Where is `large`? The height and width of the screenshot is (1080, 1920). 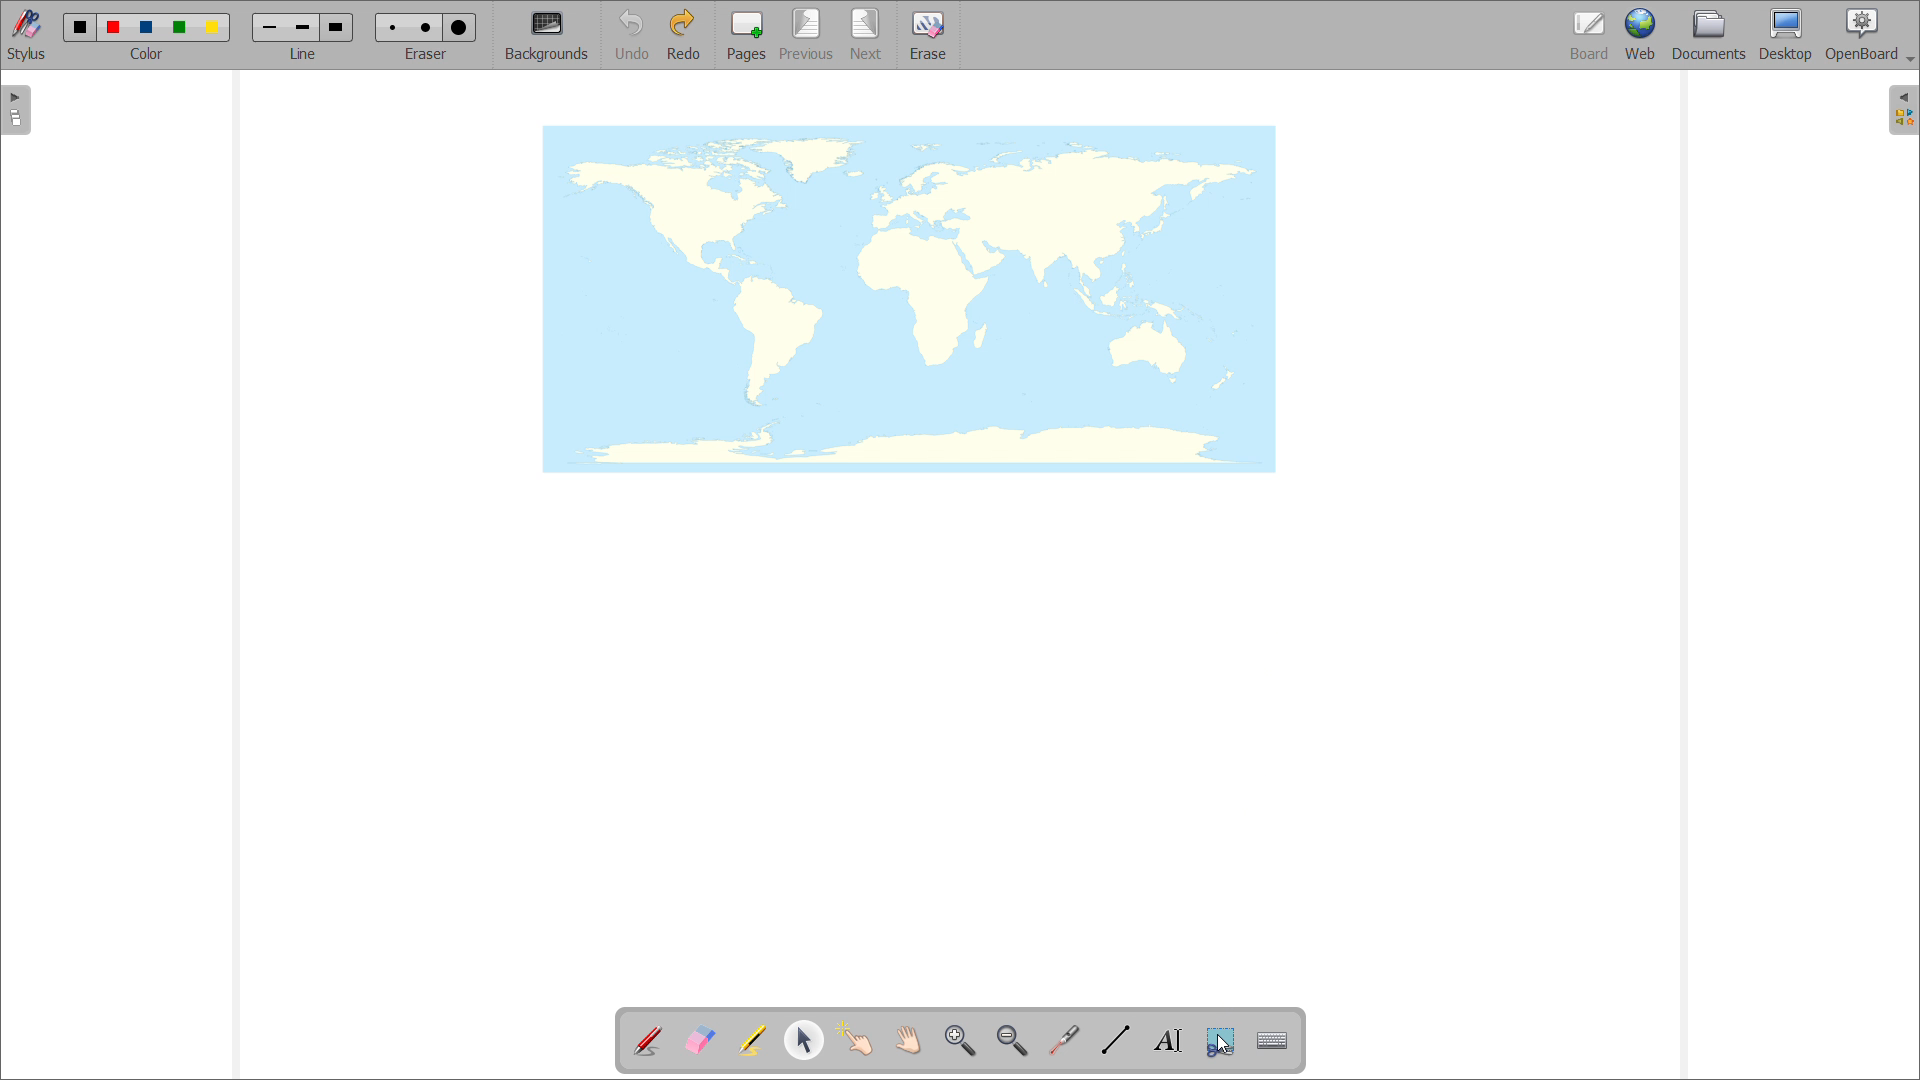 large is located at coordinates (458, 28).